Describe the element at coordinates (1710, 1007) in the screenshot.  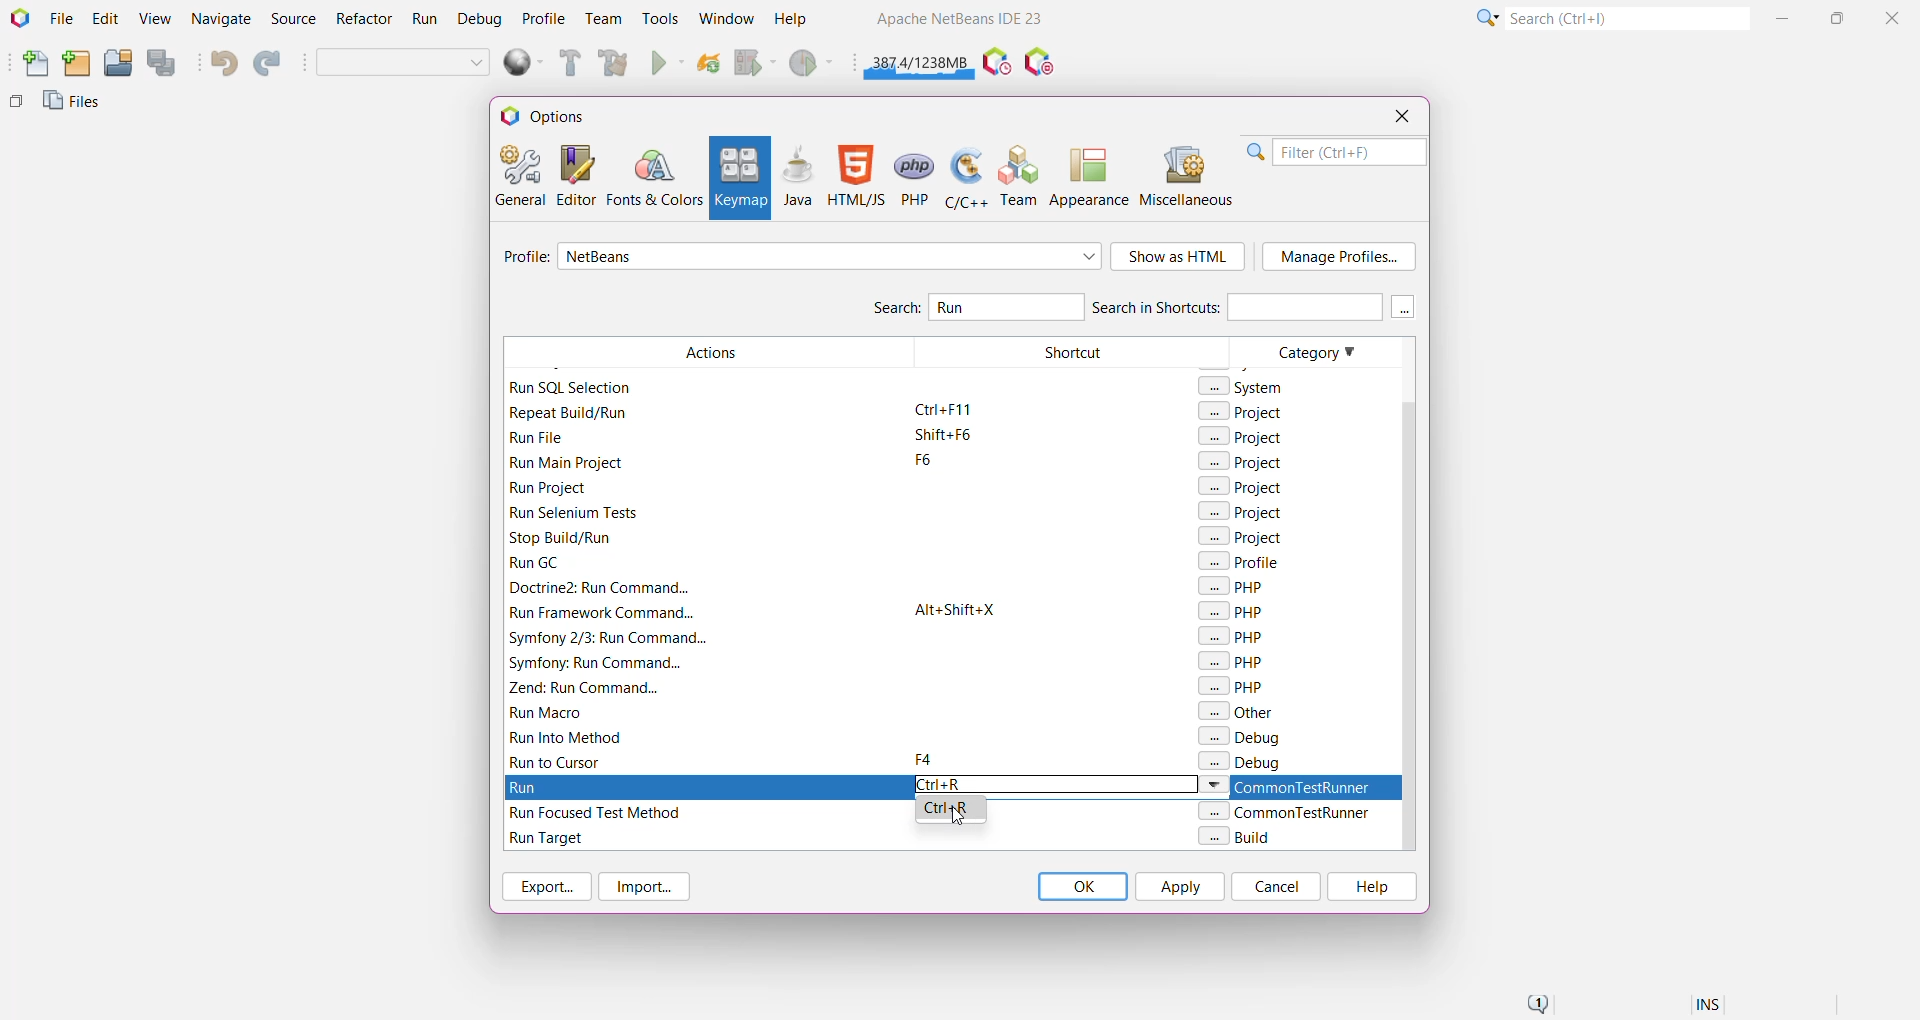
I see `Insert Mode` at that location.